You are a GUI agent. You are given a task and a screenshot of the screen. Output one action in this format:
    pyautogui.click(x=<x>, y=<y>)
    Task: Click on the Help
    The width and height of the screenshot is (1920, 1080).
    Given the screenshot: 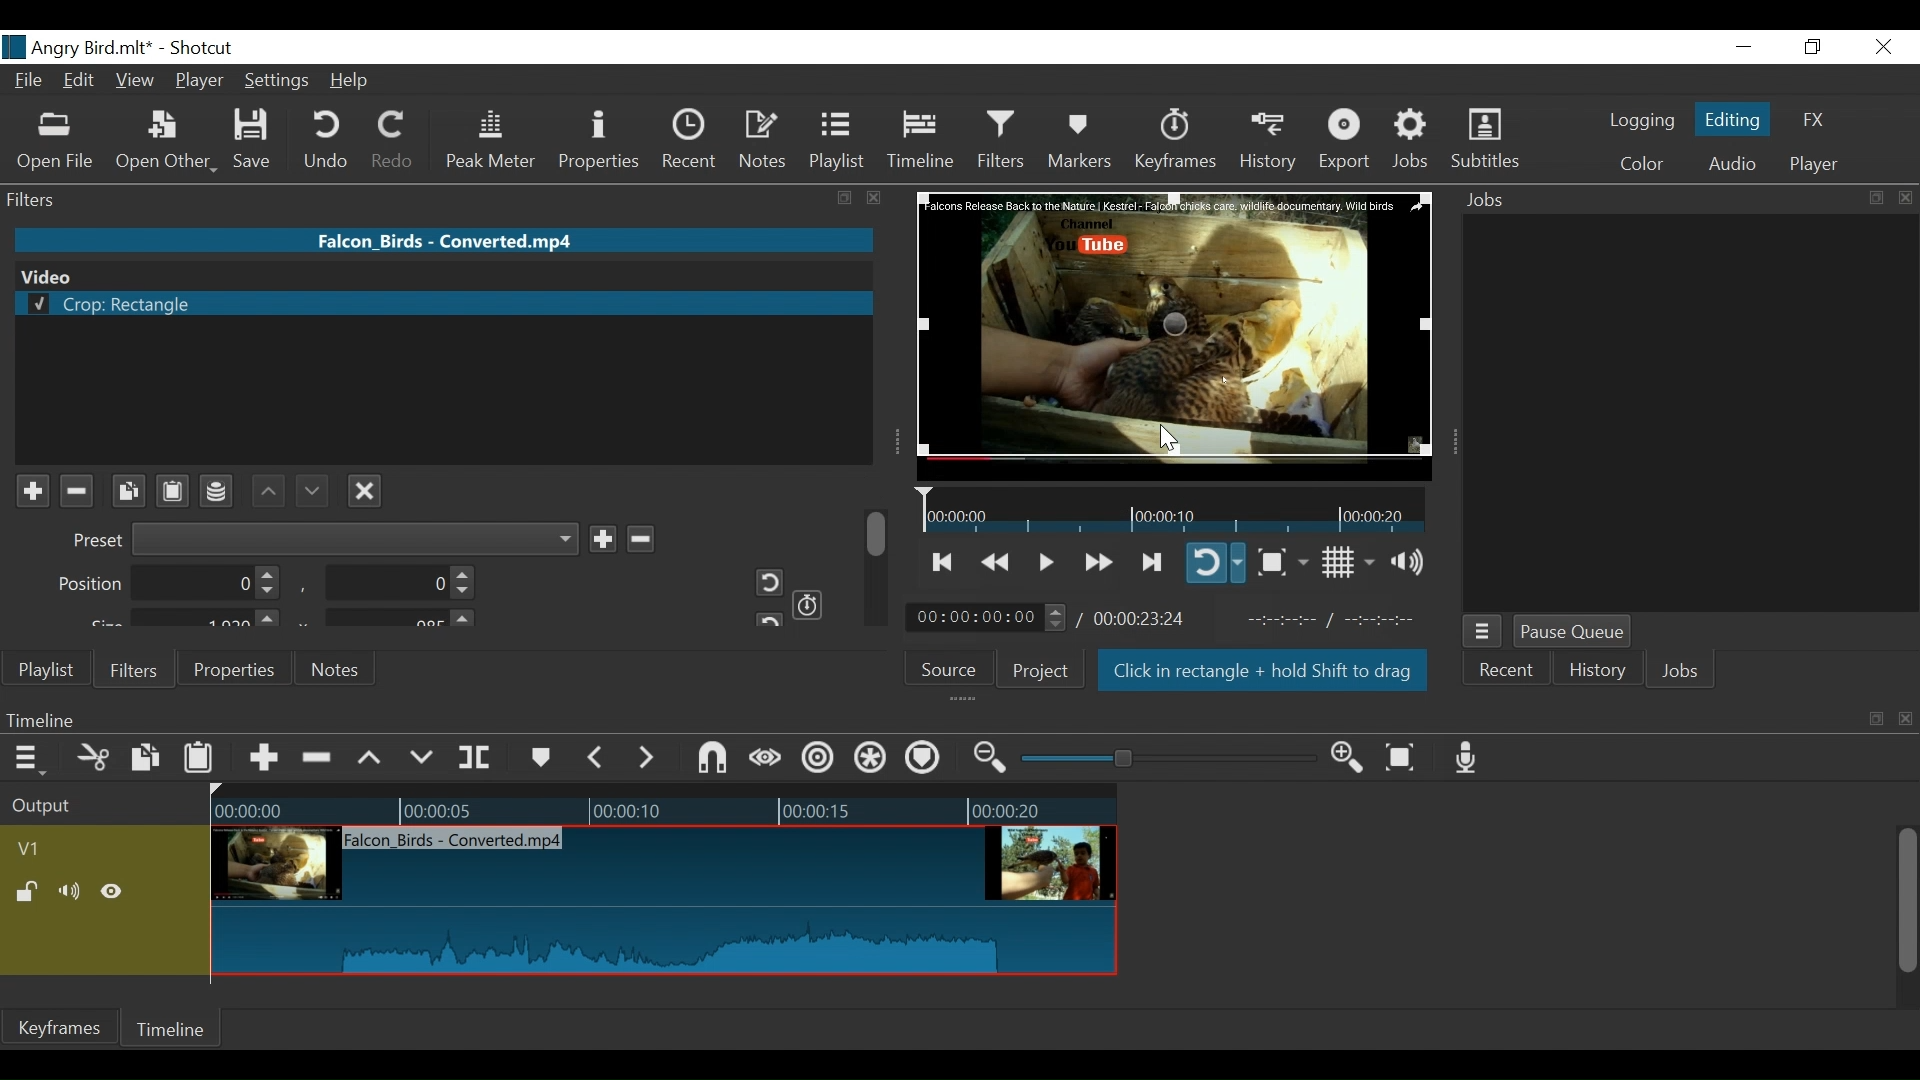 What is the action you would take?
    pyautogui.click(x=356, y=80)
    